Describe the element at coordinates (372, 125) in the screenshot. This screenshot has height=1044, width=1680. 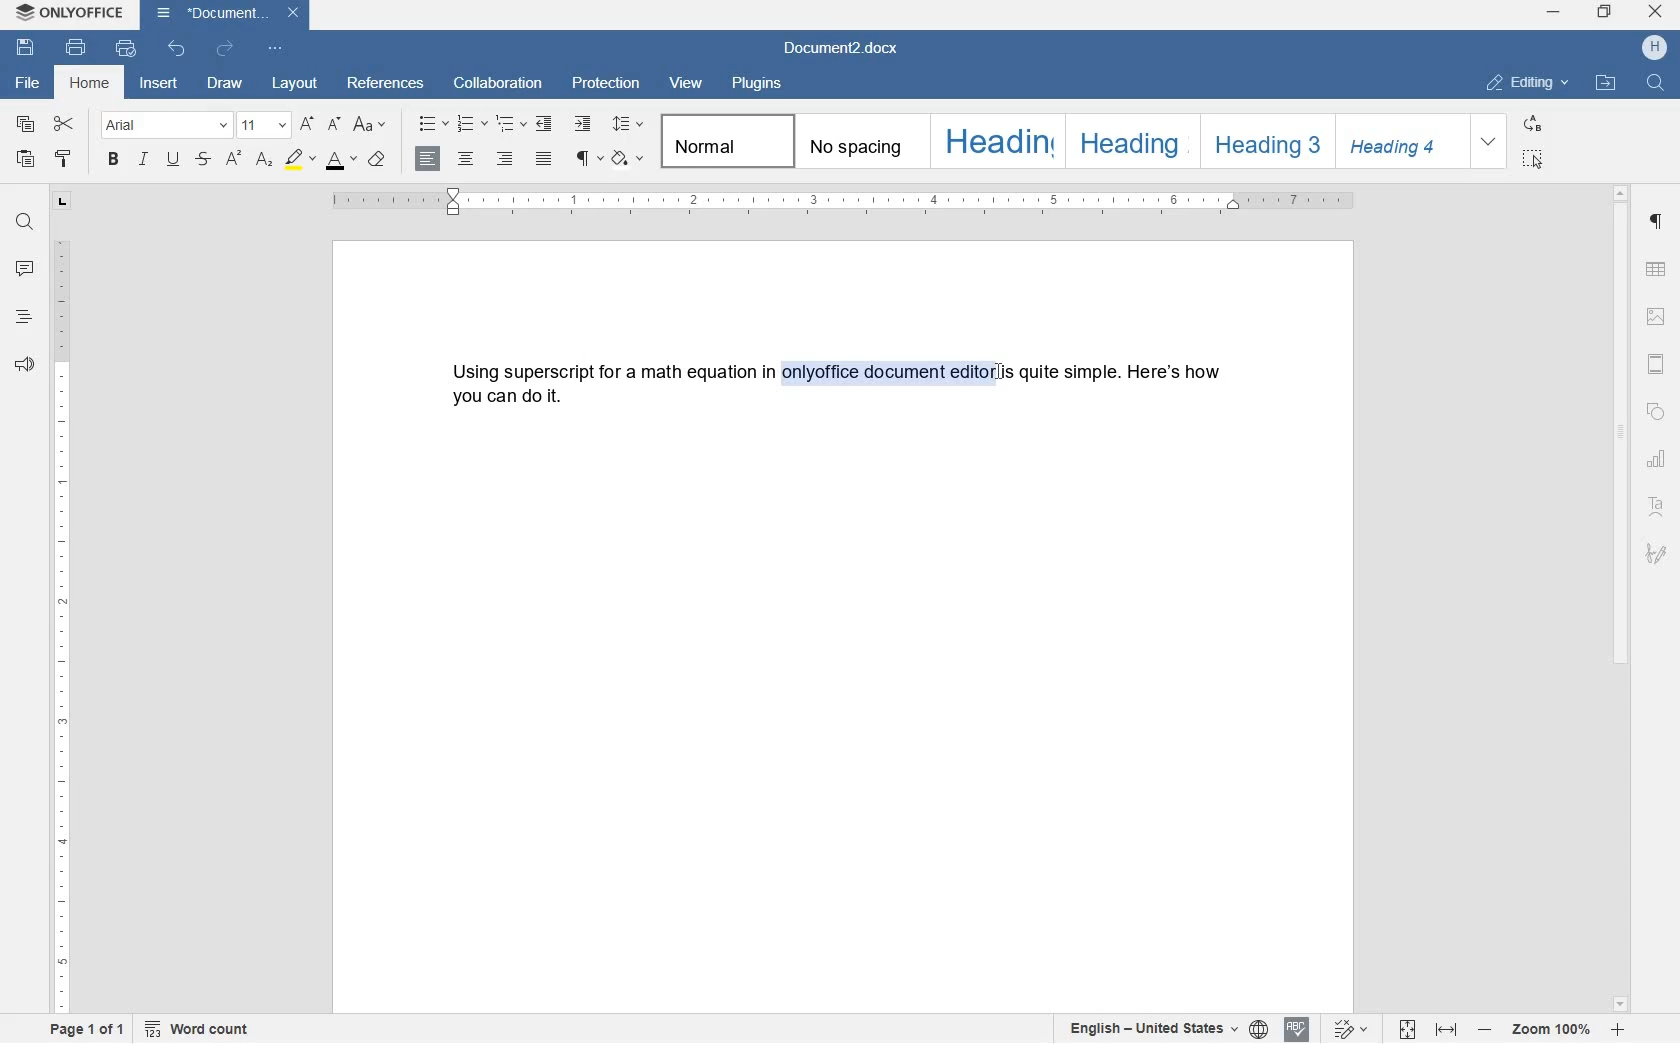
I see `change case` at that location.